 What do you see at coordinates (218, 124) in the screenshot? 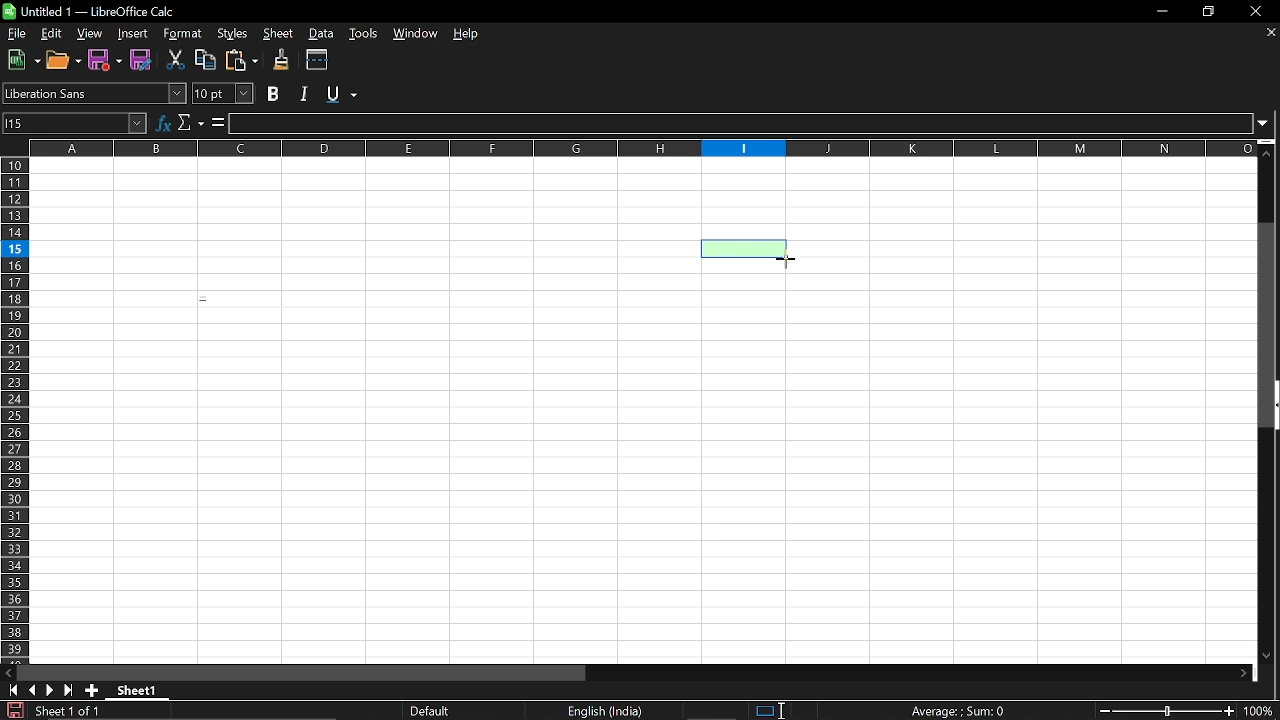
I see `Formula` at bounding box center [218, 124].